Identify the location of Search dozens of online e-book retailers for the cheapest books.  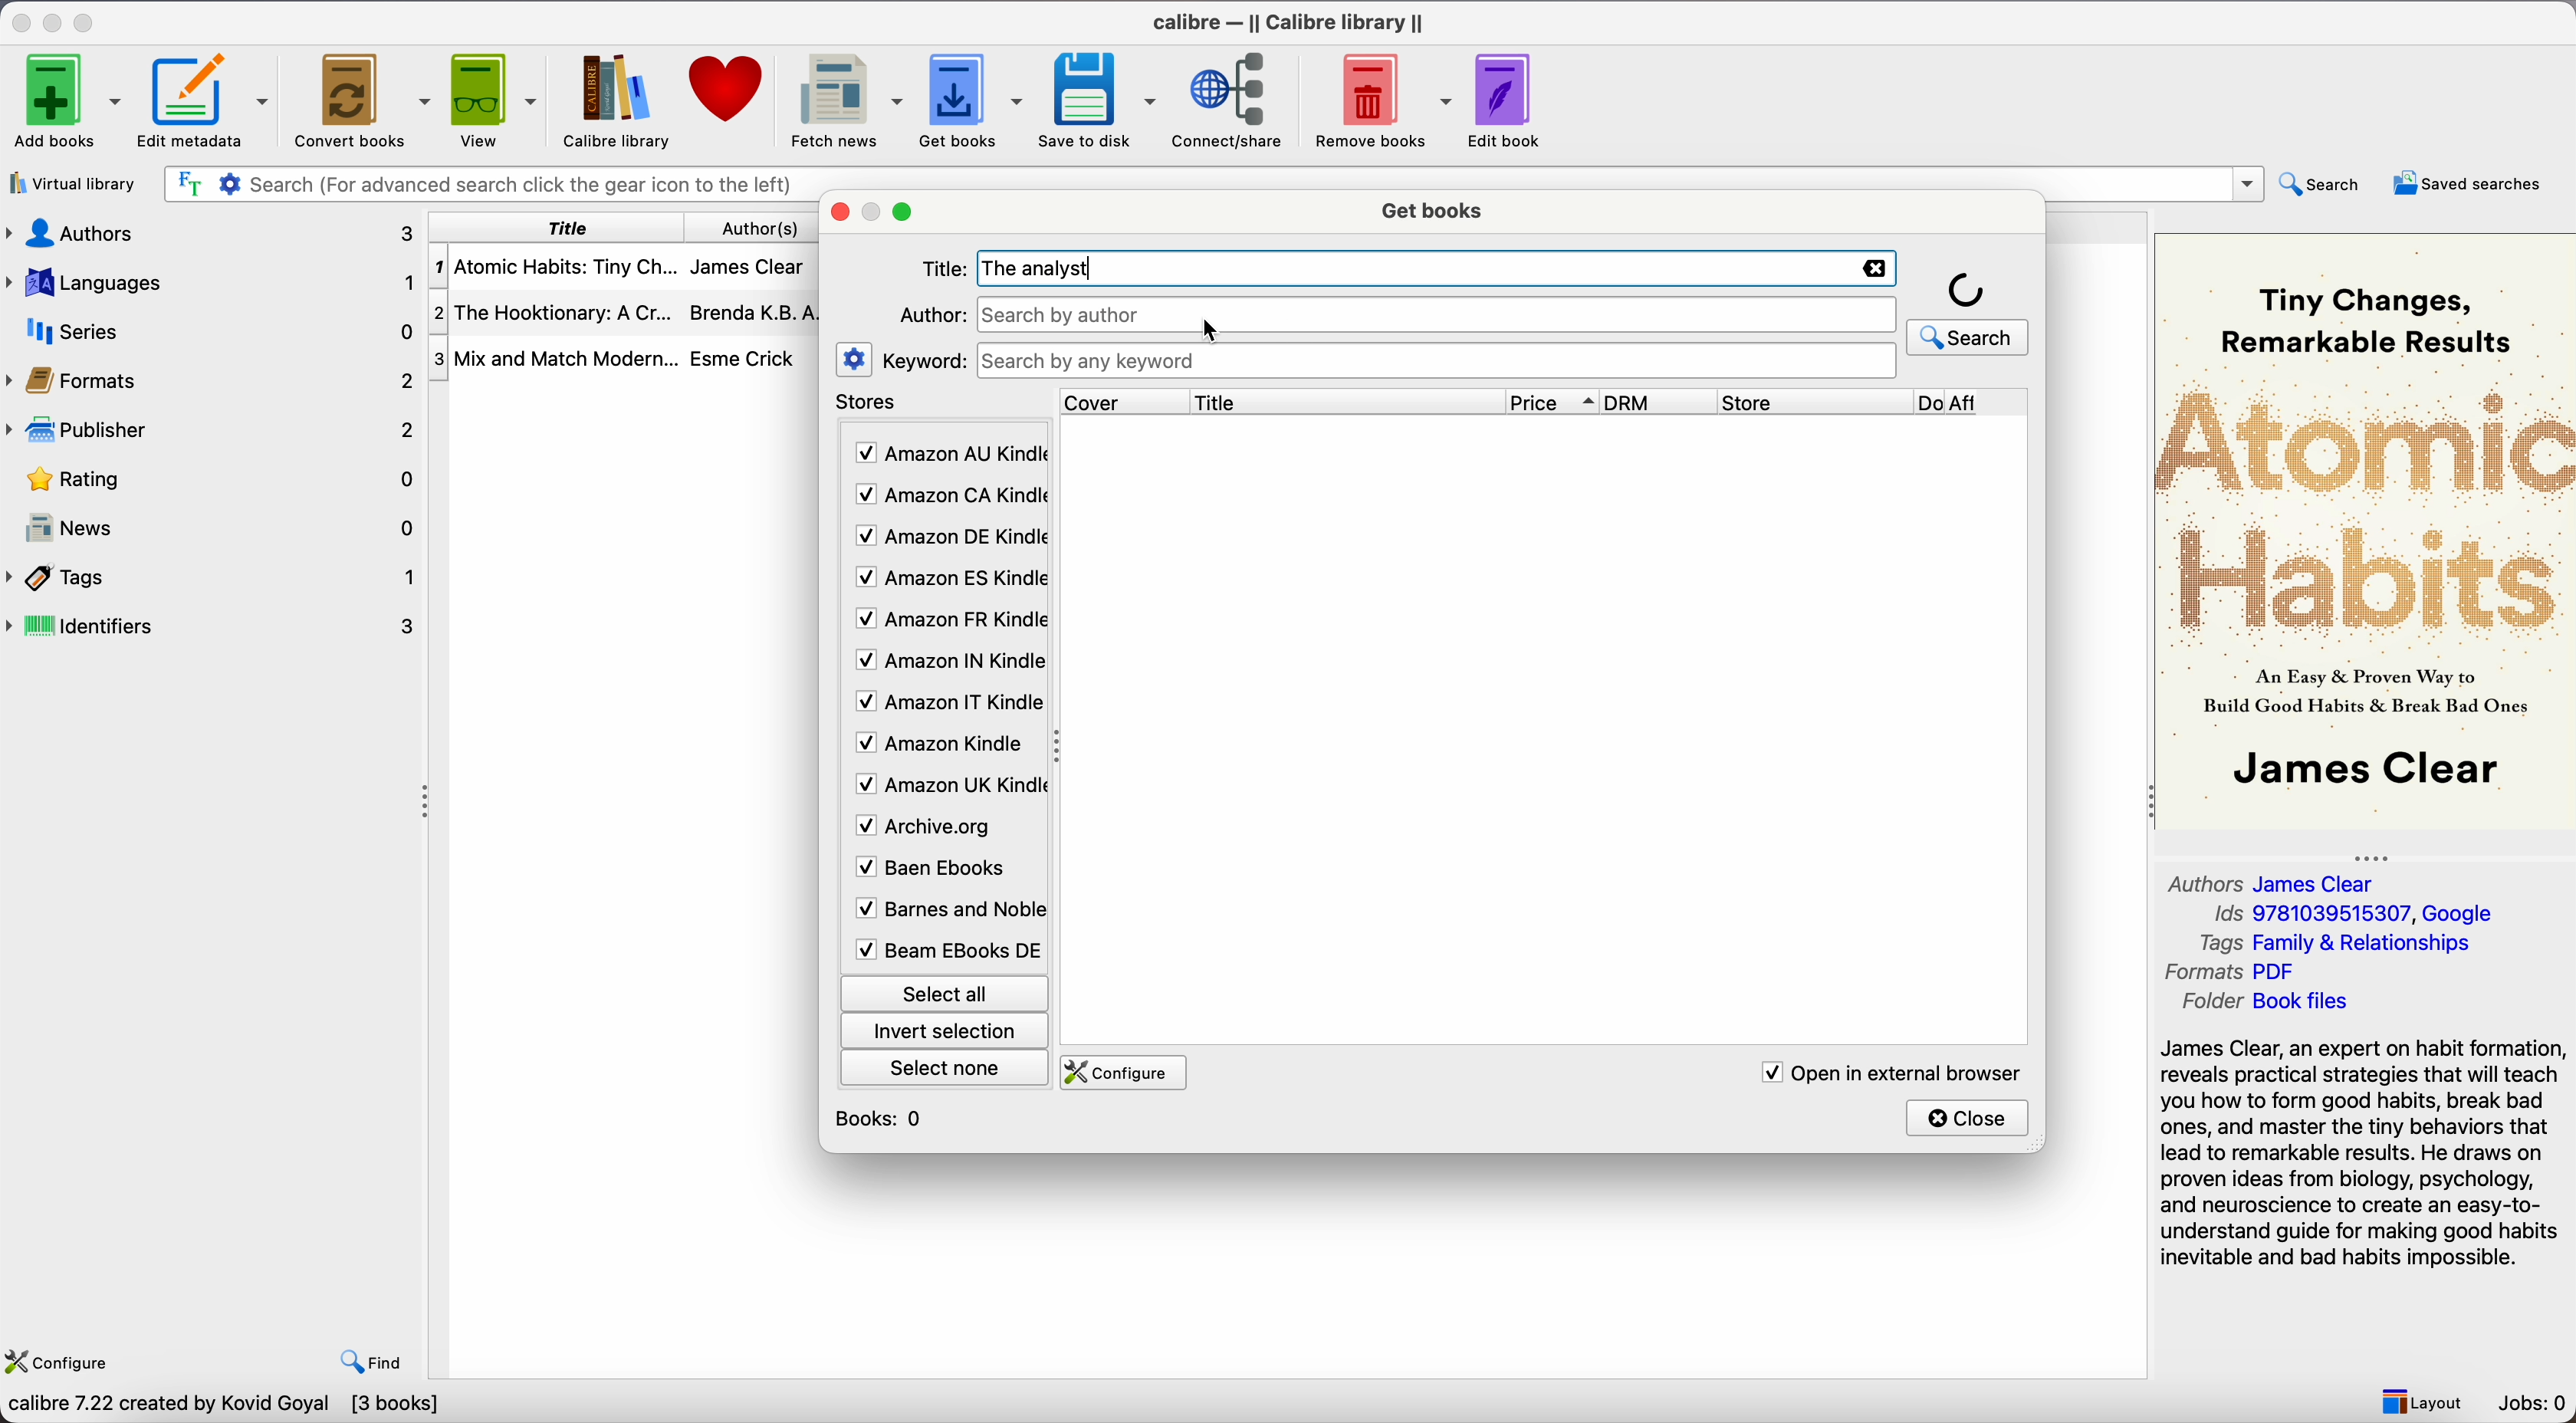
(301, 1407).